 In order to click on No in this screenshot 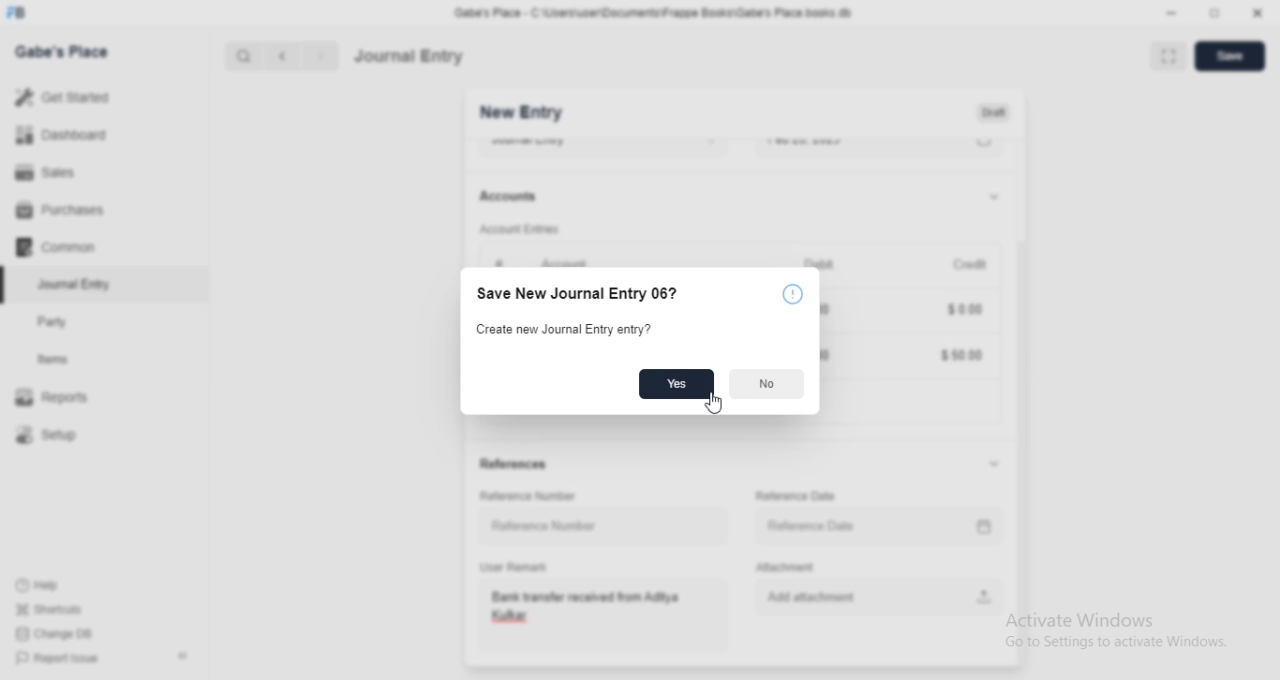, I will do `click(770, 383)`.